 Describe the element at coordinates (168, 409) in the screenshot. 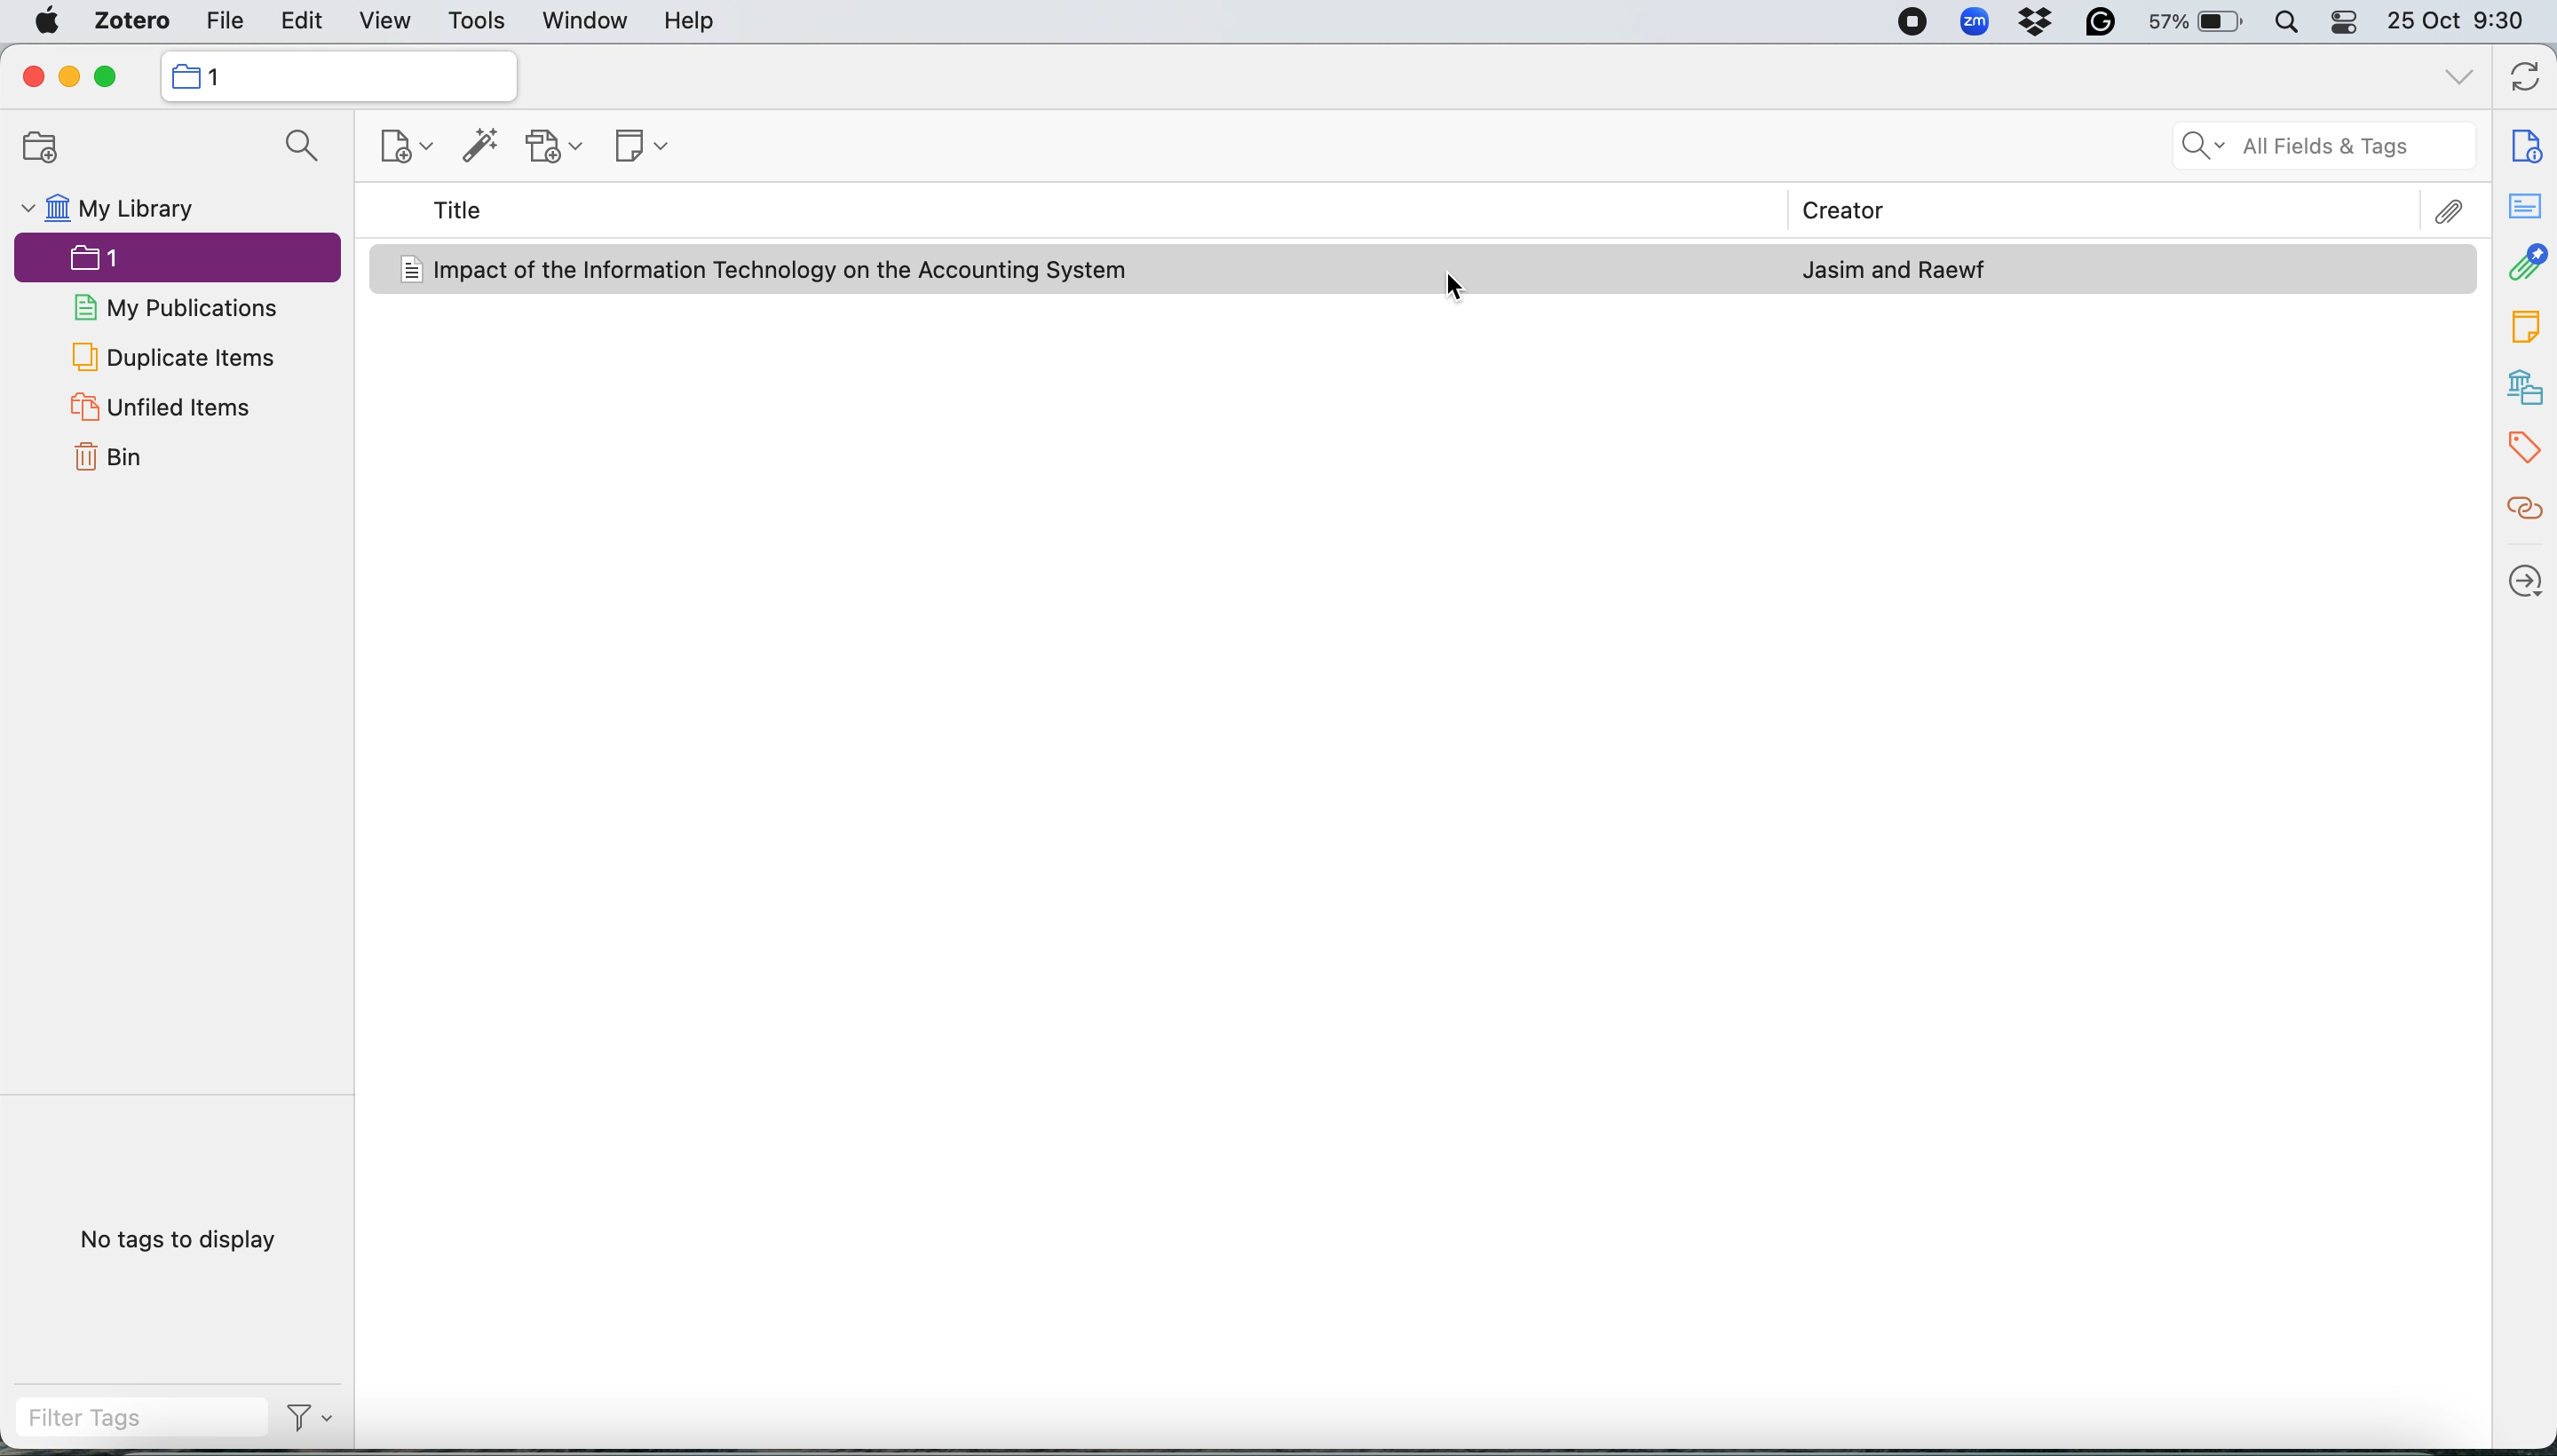

I see `unfiled items` at that location.